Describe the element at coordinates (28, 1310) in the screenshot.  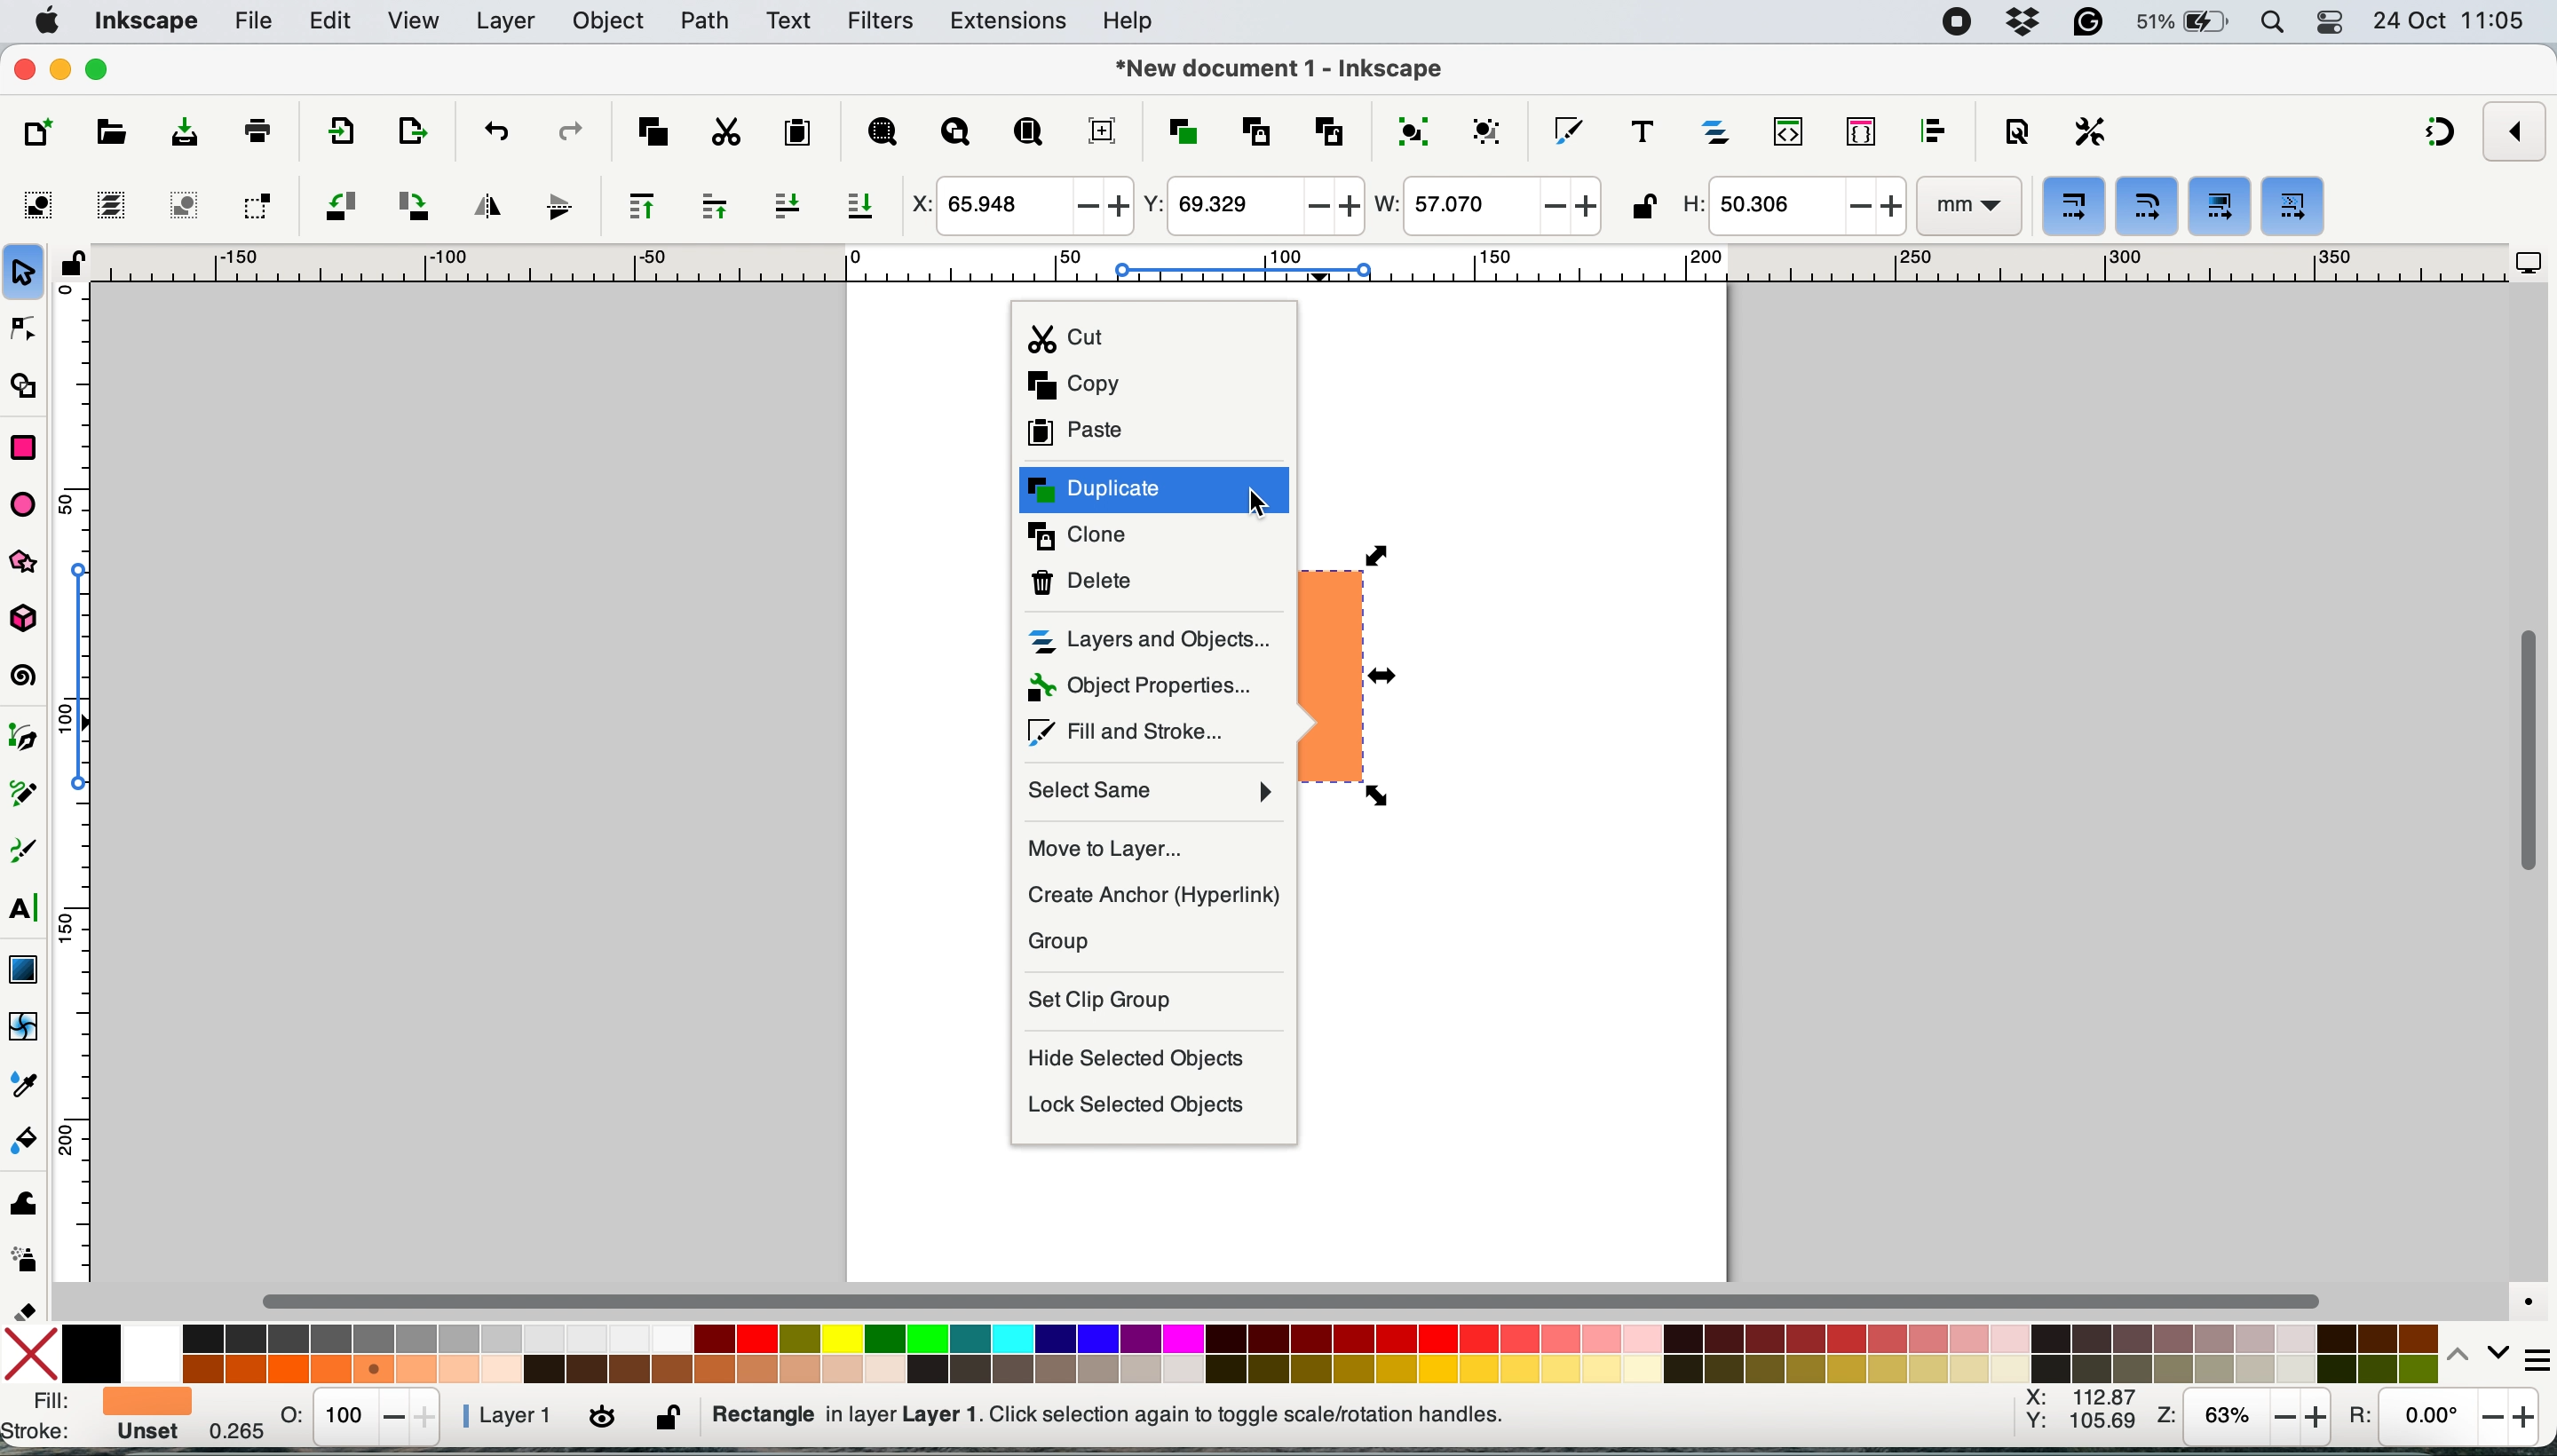
I see `erase tool` at that location.